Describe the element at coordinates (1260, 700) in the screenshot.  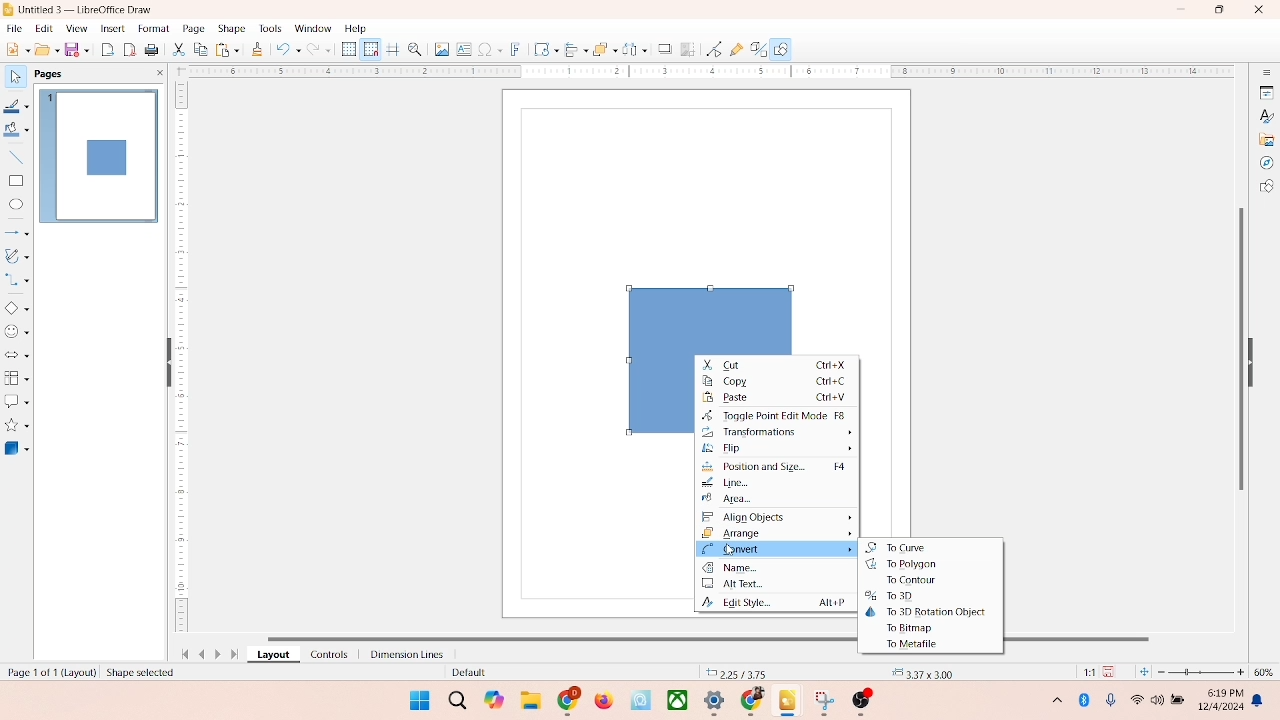
I see `notifications` at that location.